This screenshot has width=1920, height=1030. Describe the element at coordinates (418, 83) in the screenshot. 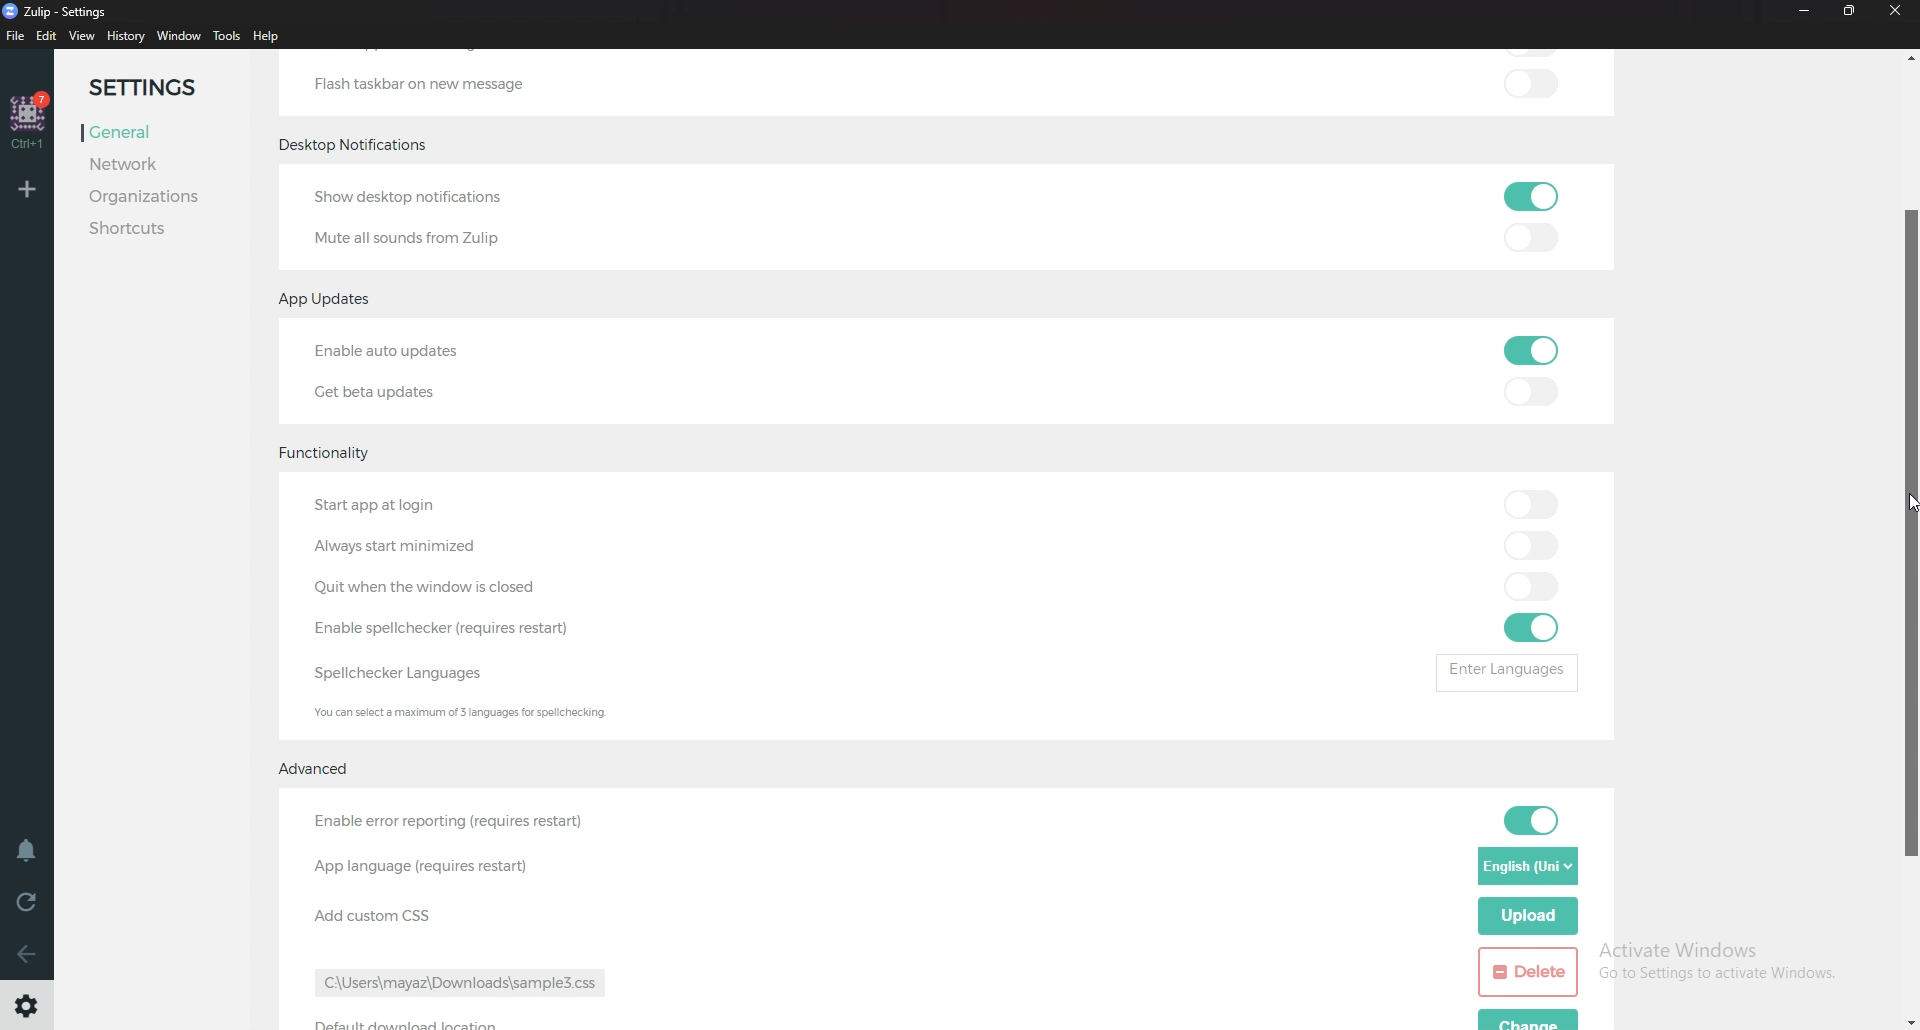

I see `Flash taskbar on new message` at that location.